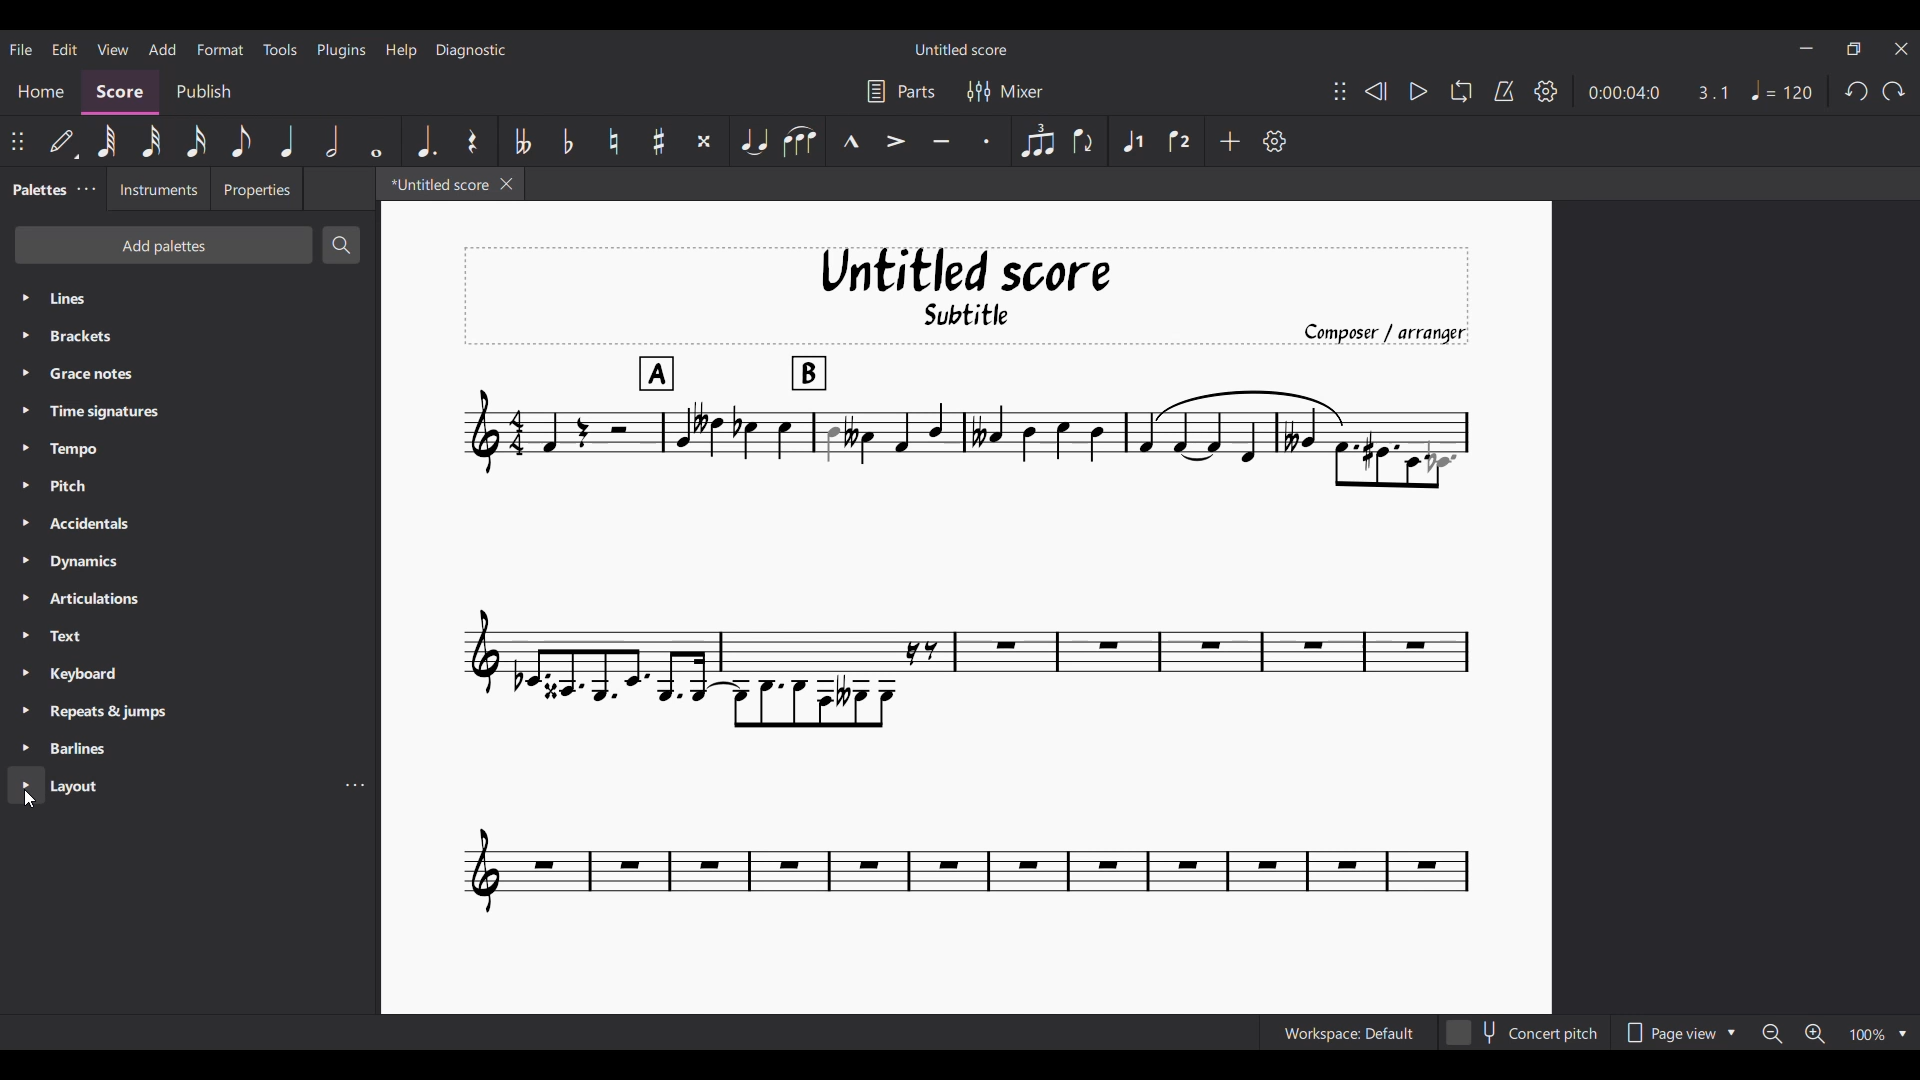 This screenshot has height=1080, width=1920. Describe the element at coordinates (189, 336) in the screenshot. I see `Brackets` at that location.